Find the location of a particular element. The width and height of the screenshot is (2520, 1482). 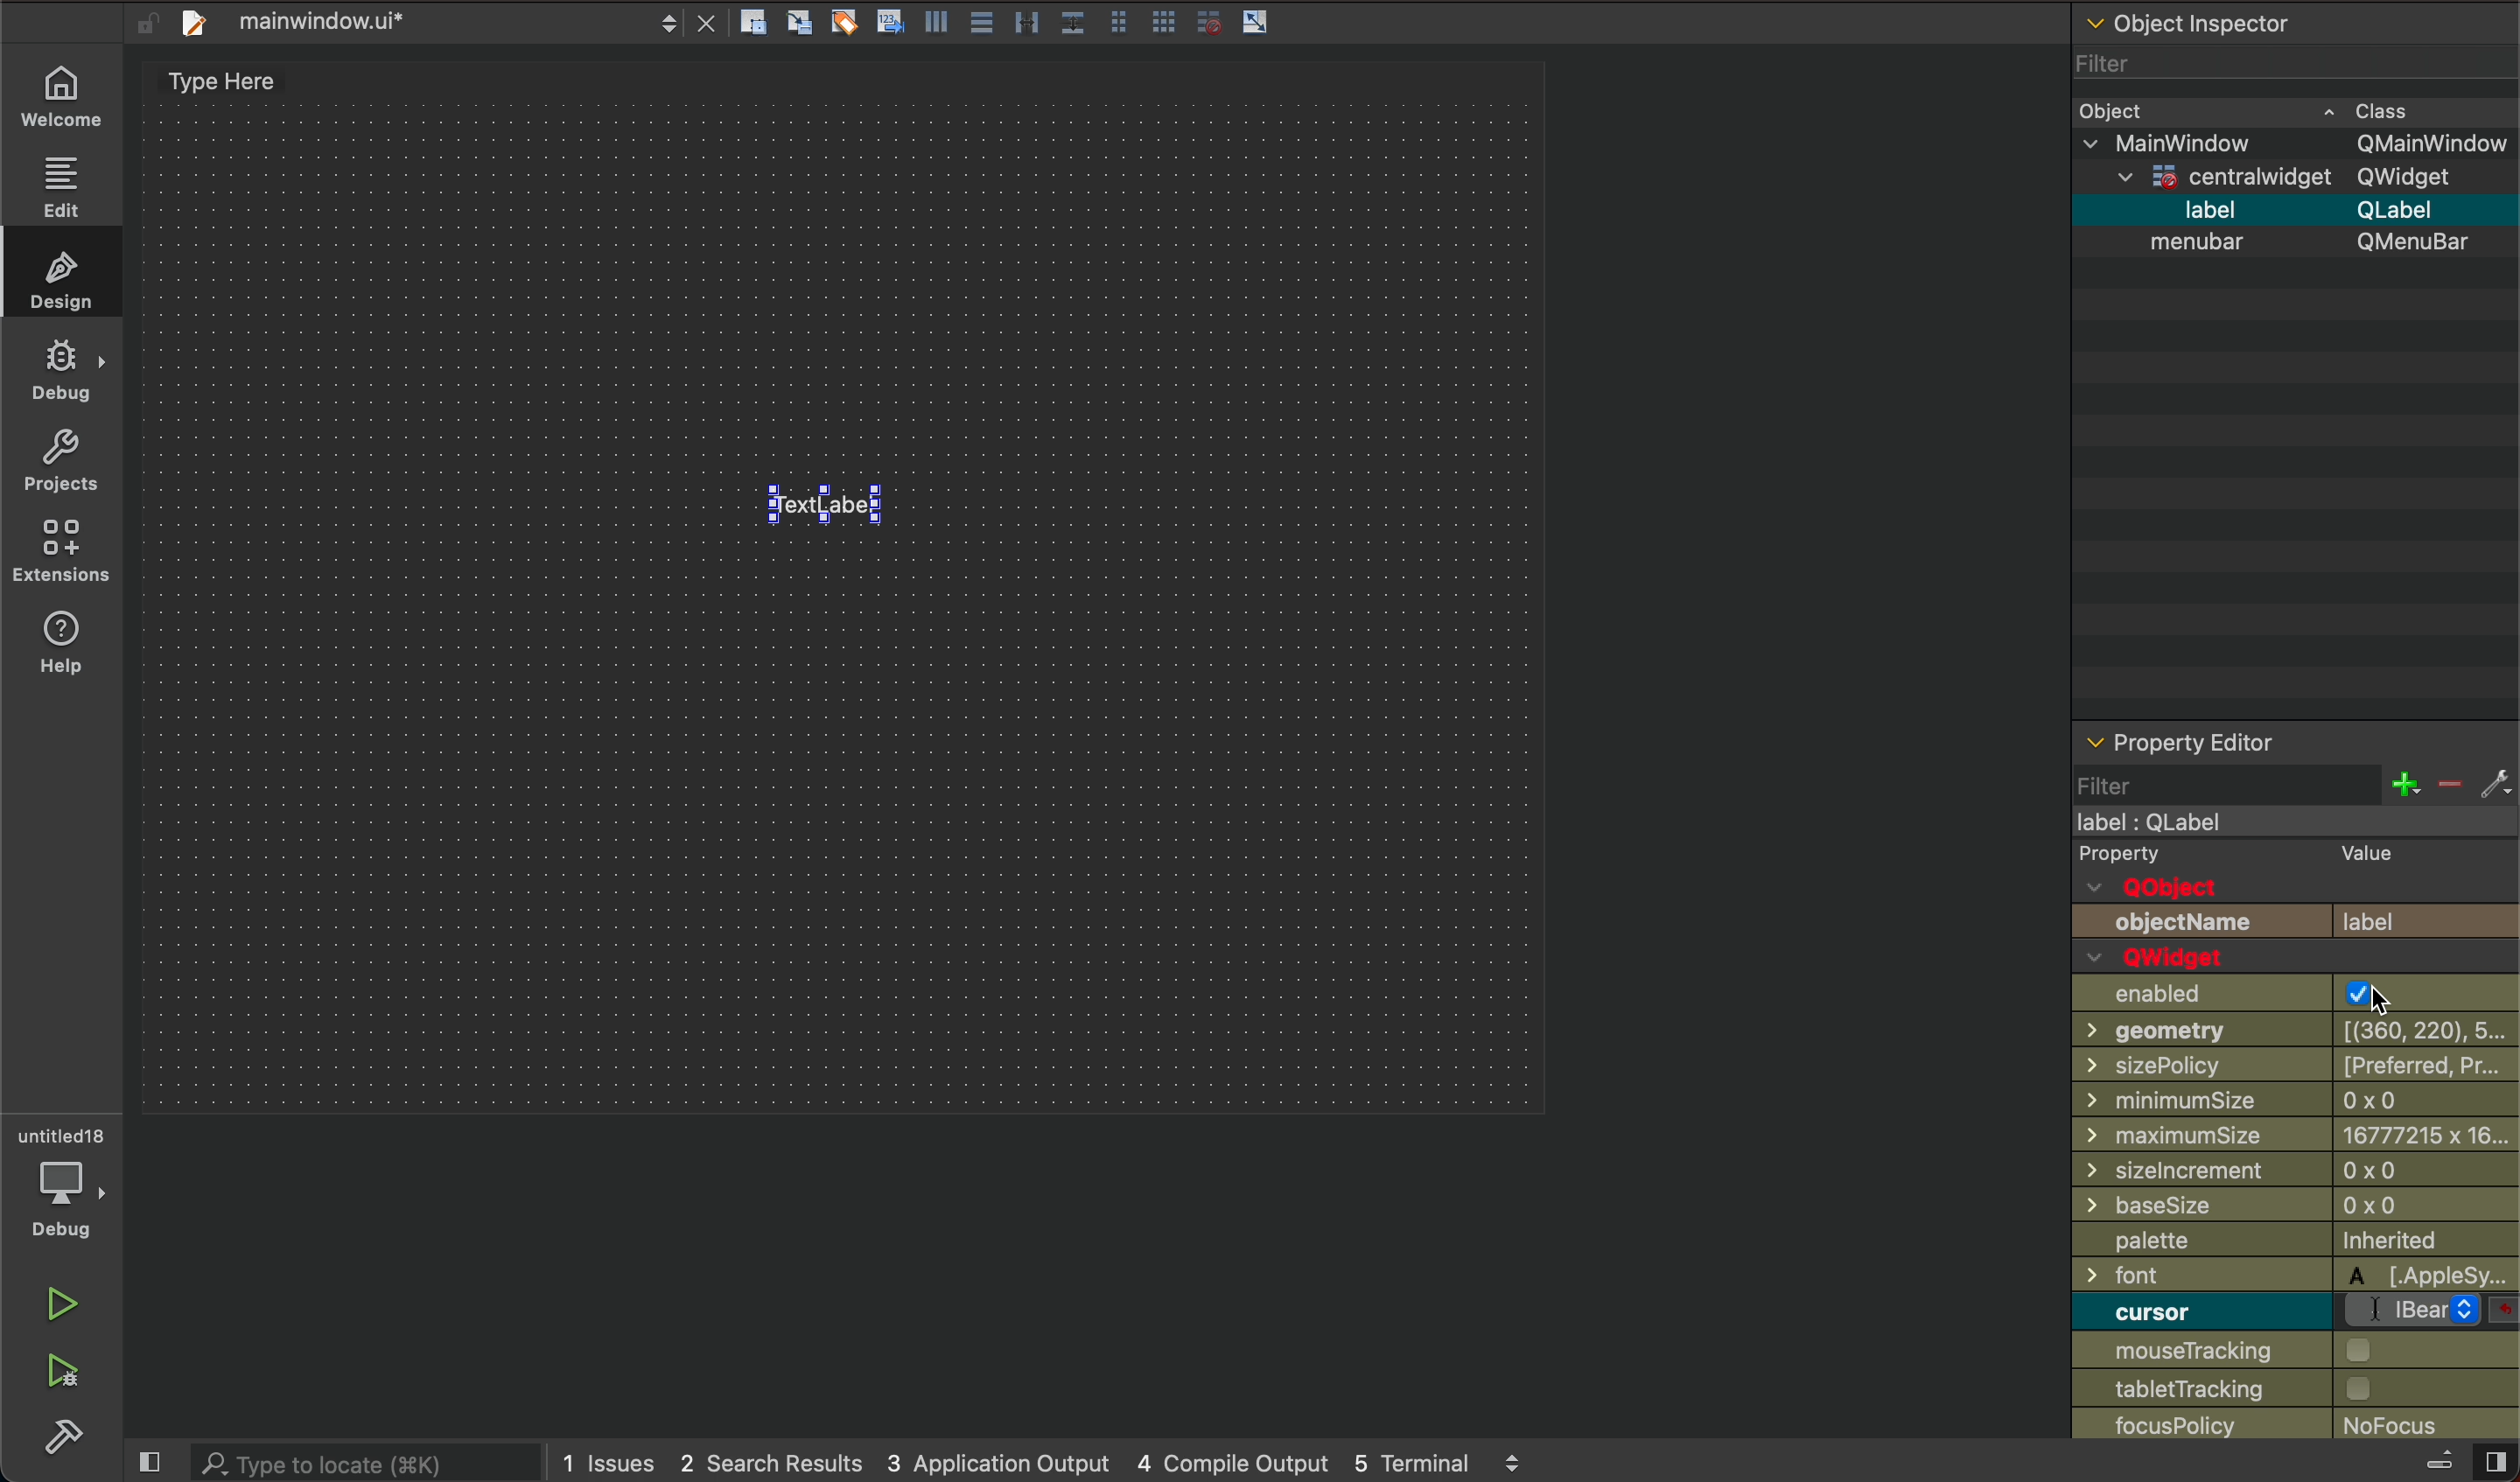

Qmenubar is located at coordinates (2413, 247).